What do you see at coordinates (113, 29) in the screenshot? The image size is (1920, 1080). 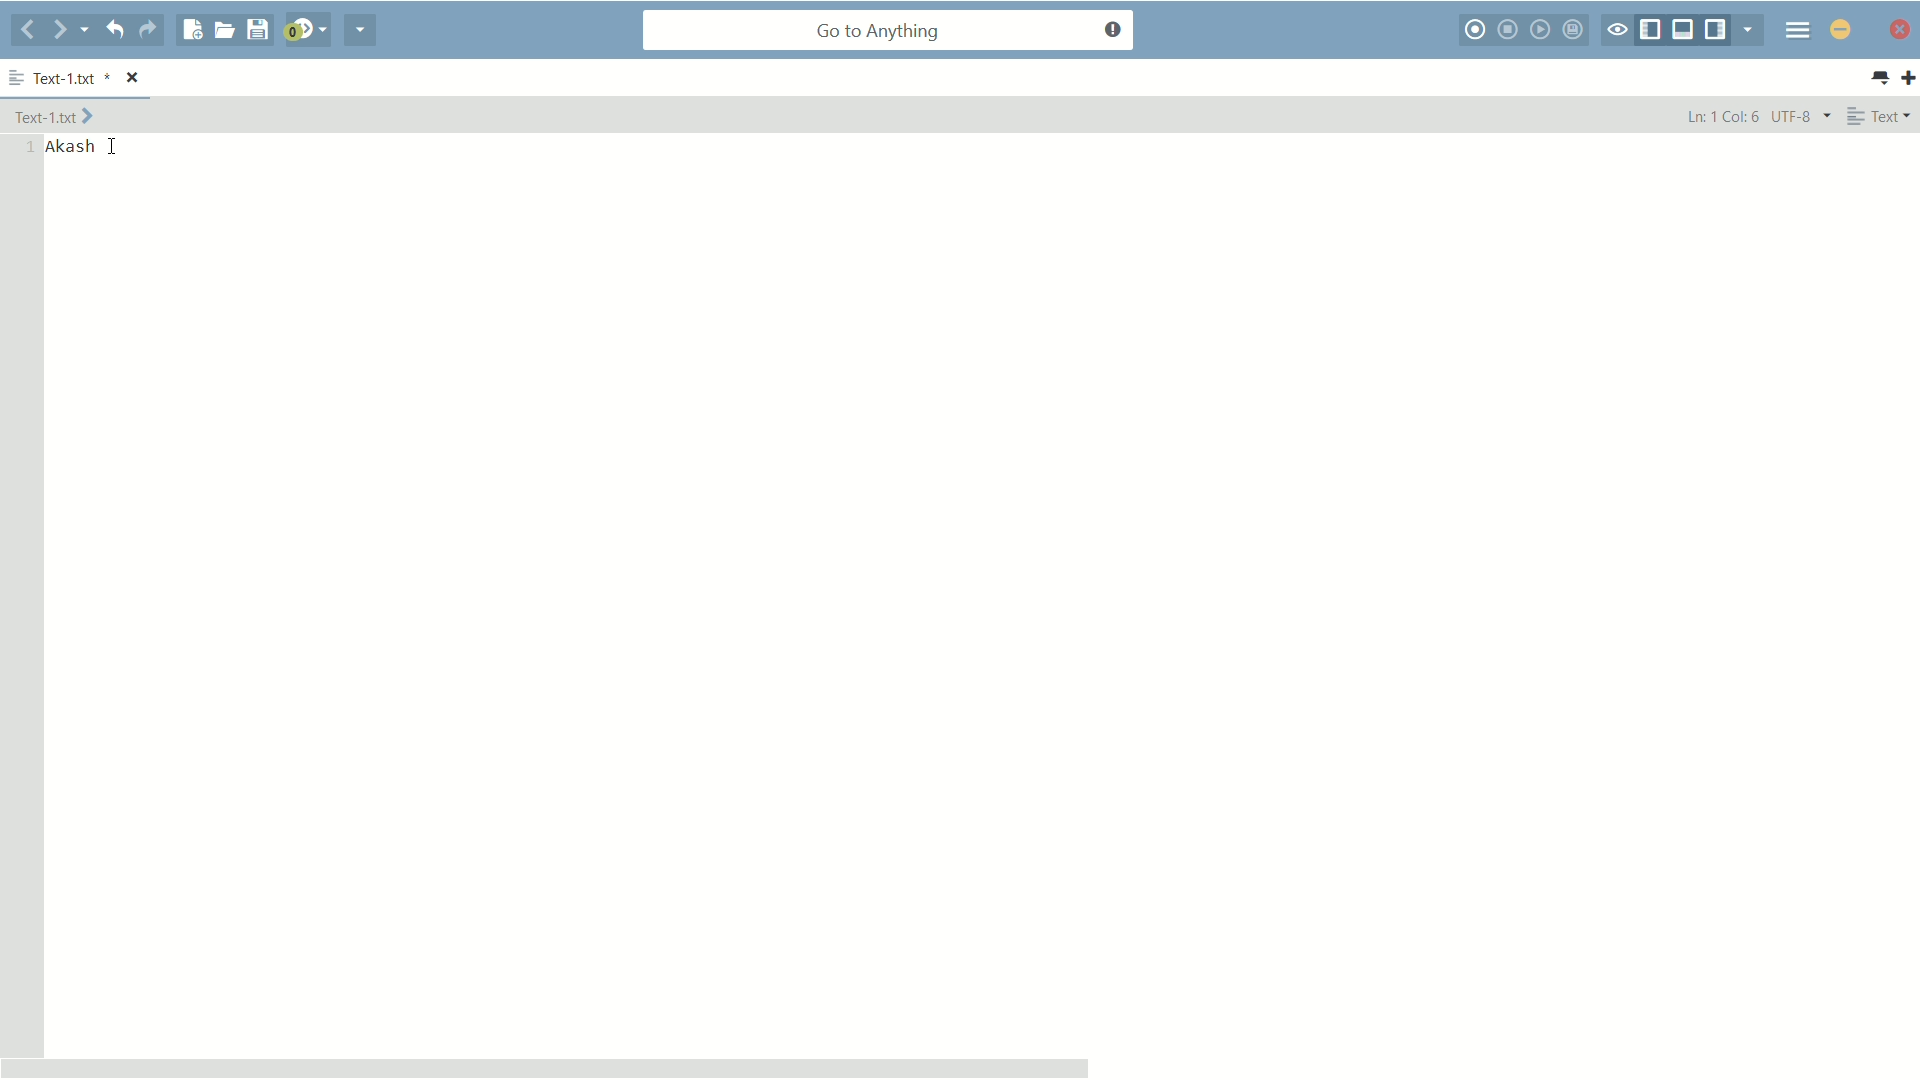 I see `undo` at bounding box center [113, 29].